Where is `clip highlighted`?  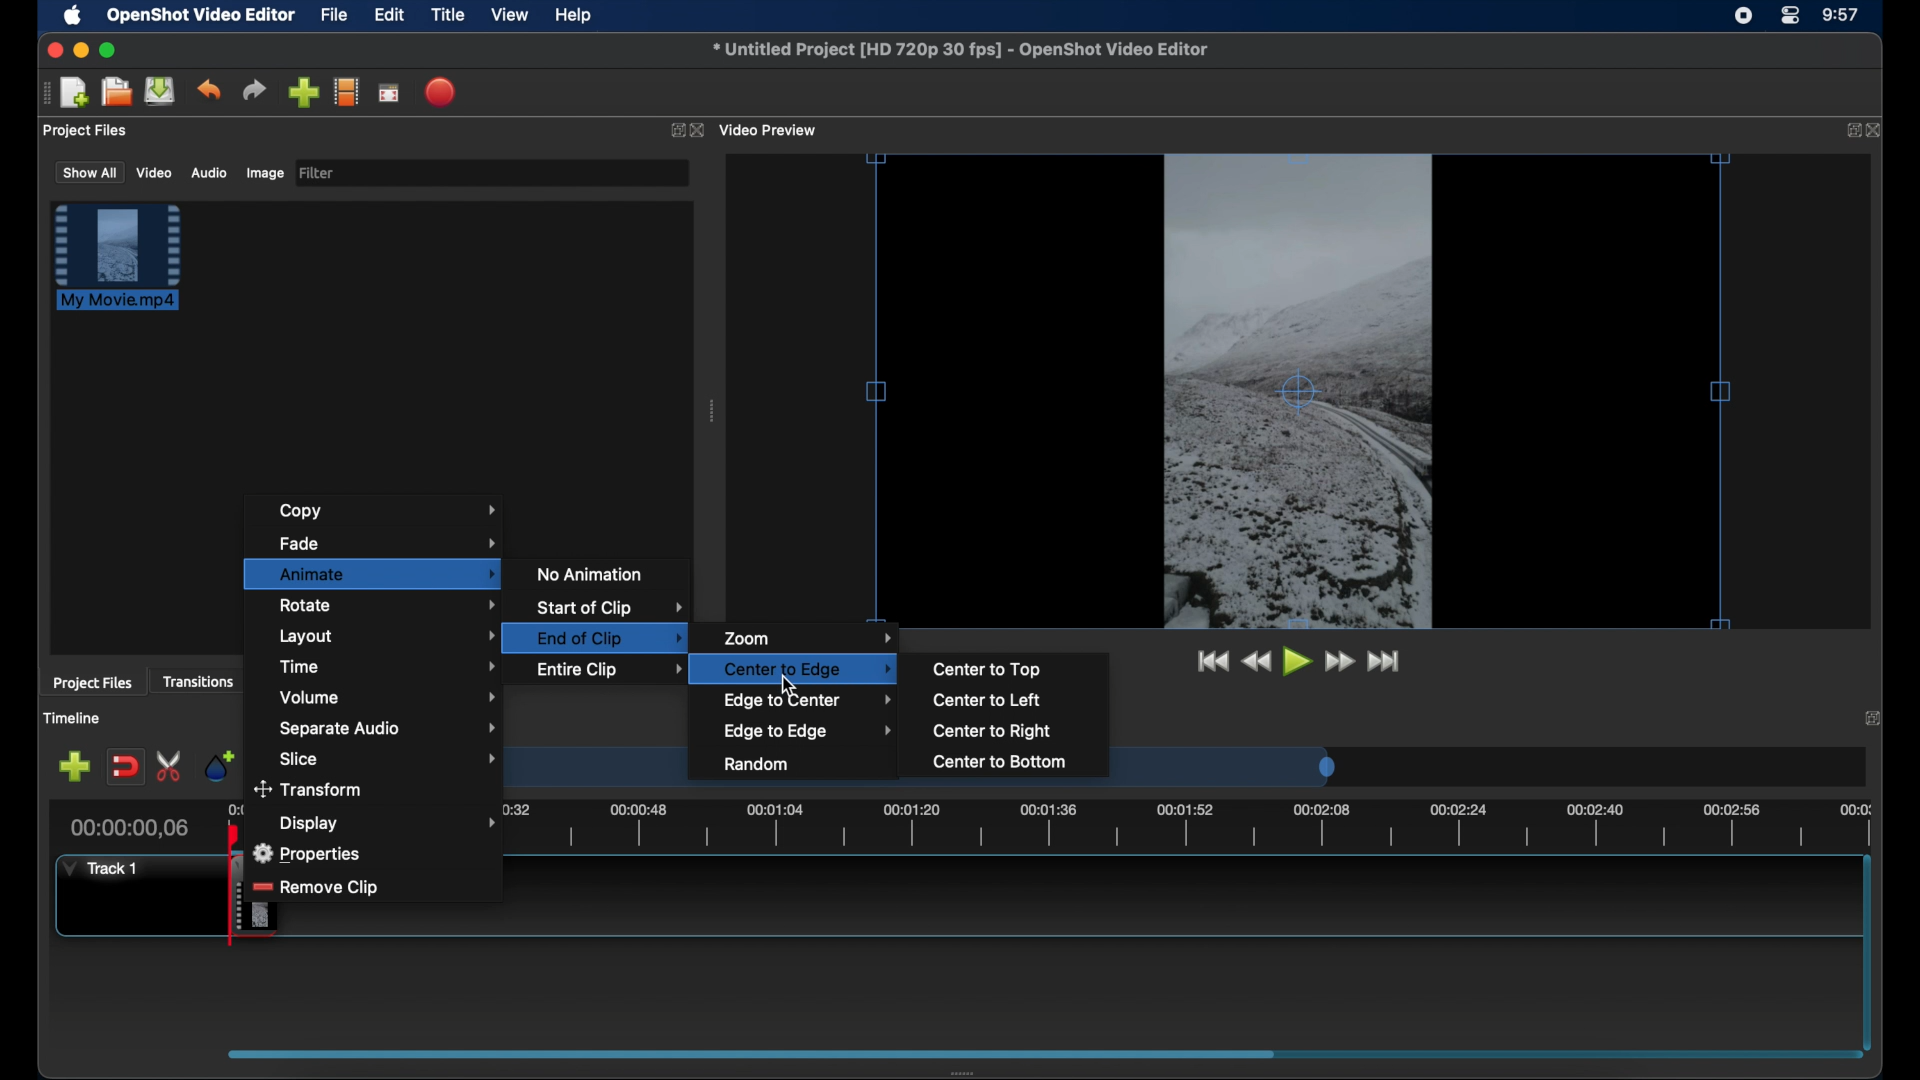
clip highlighted is located at coordinates (127, 267).